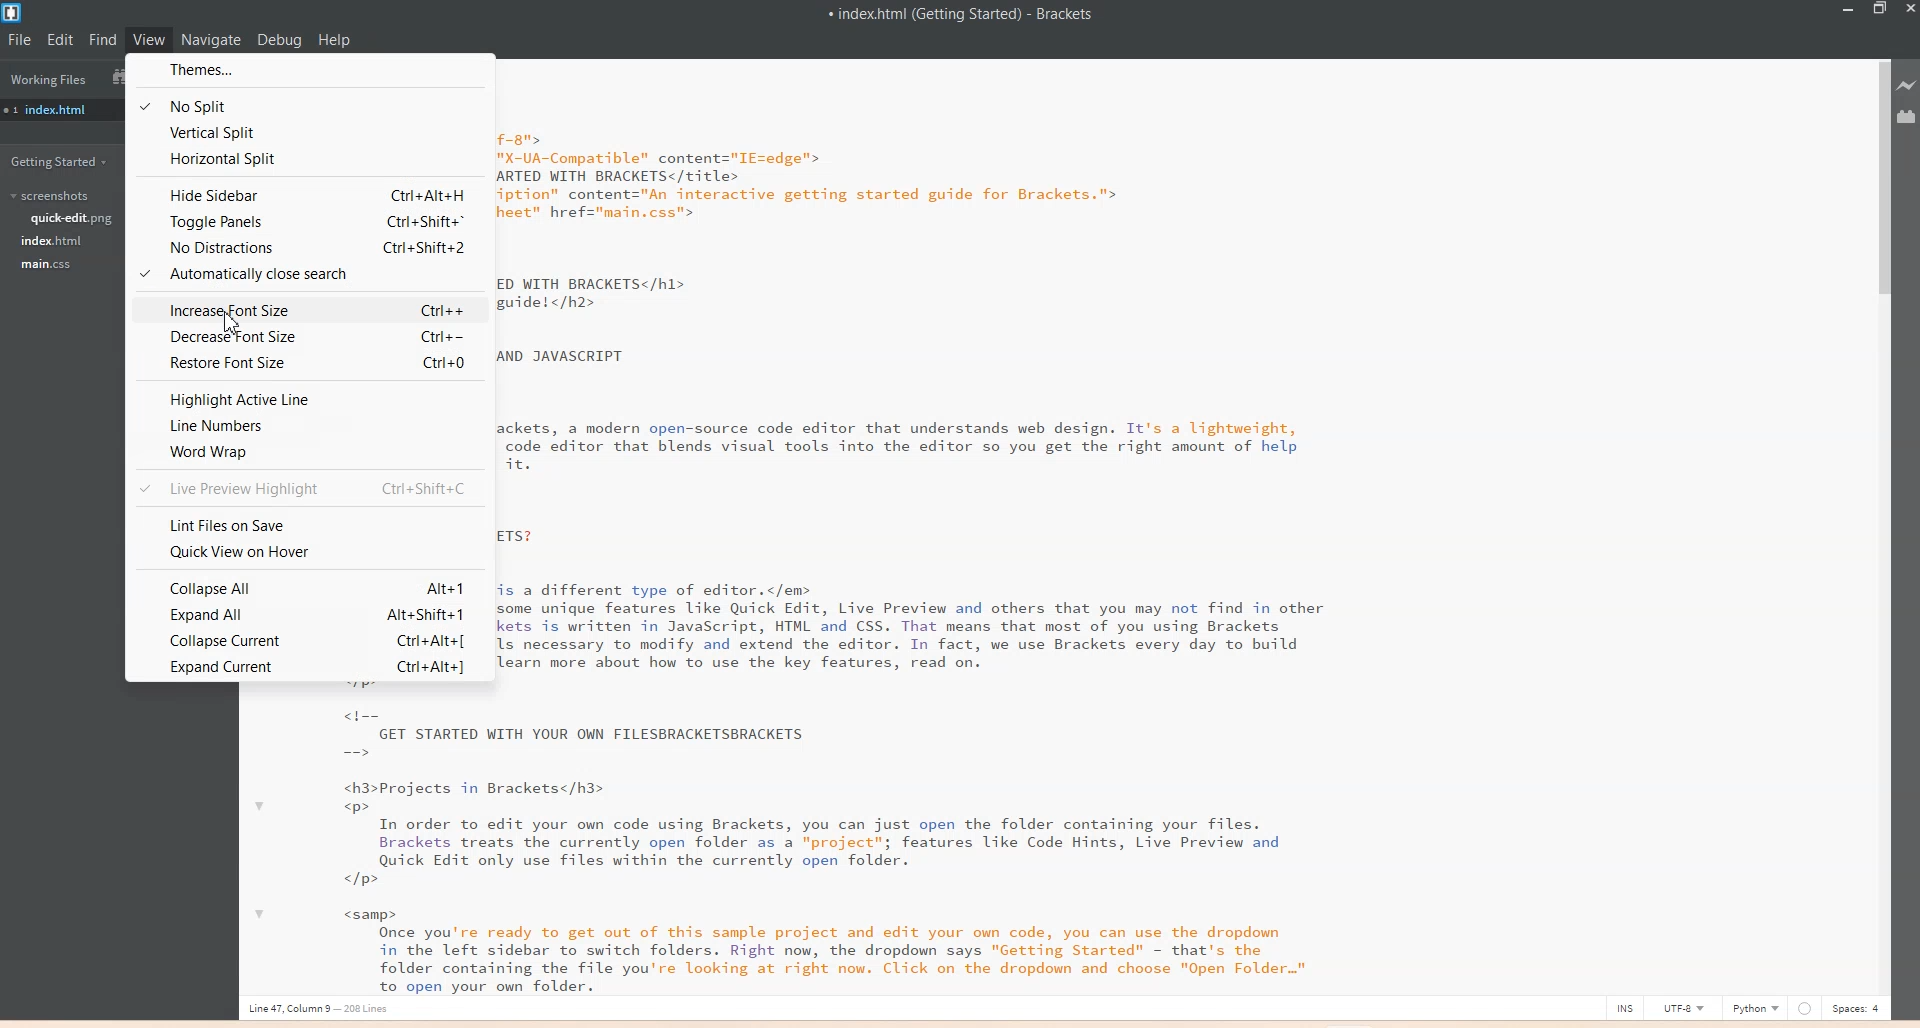 Image resolution: width=1920 pixels, height=1028 pixels. Describe the element at coordinates (213, 41) in the screenshot. I see `Navigate` at that location.